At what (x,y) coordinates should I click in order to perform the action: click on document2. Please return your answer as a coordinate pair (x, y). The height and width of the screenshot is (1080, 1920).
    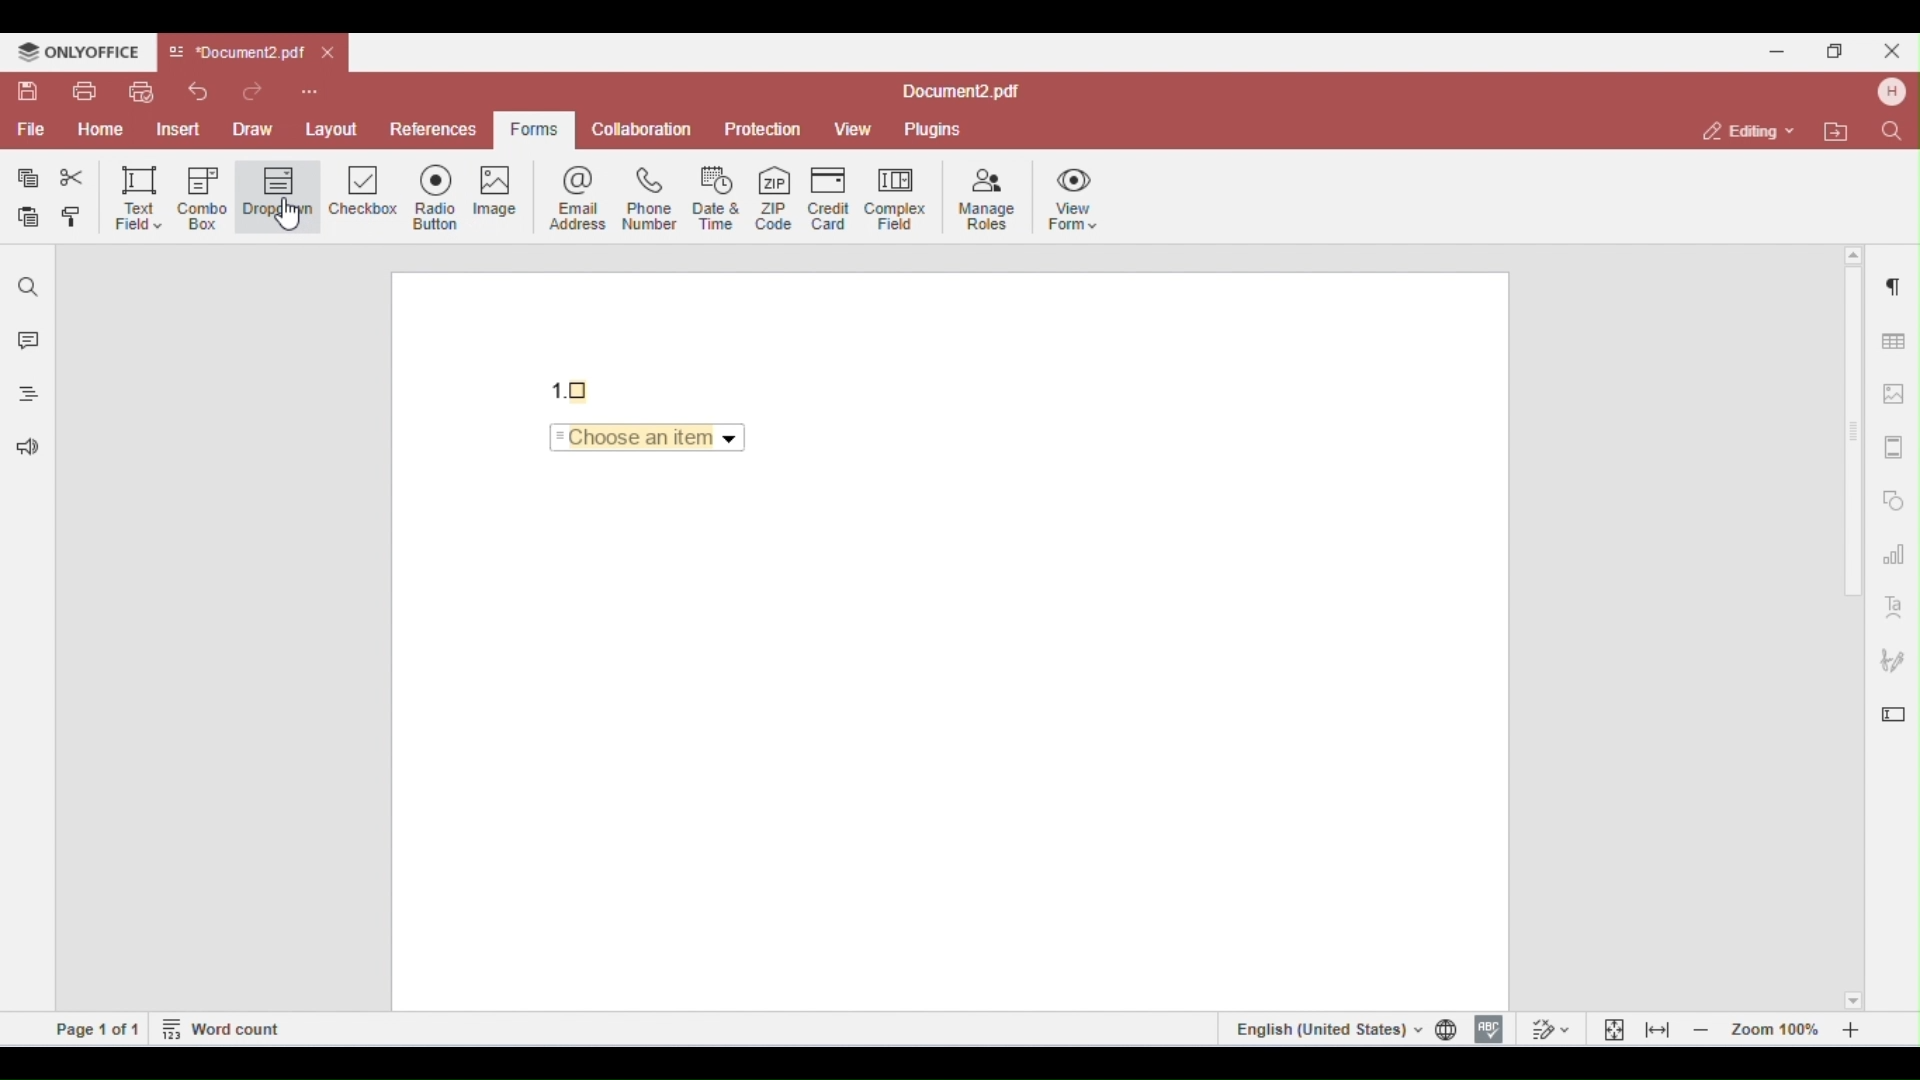
    Looking at the image, I should click on (961, 92).